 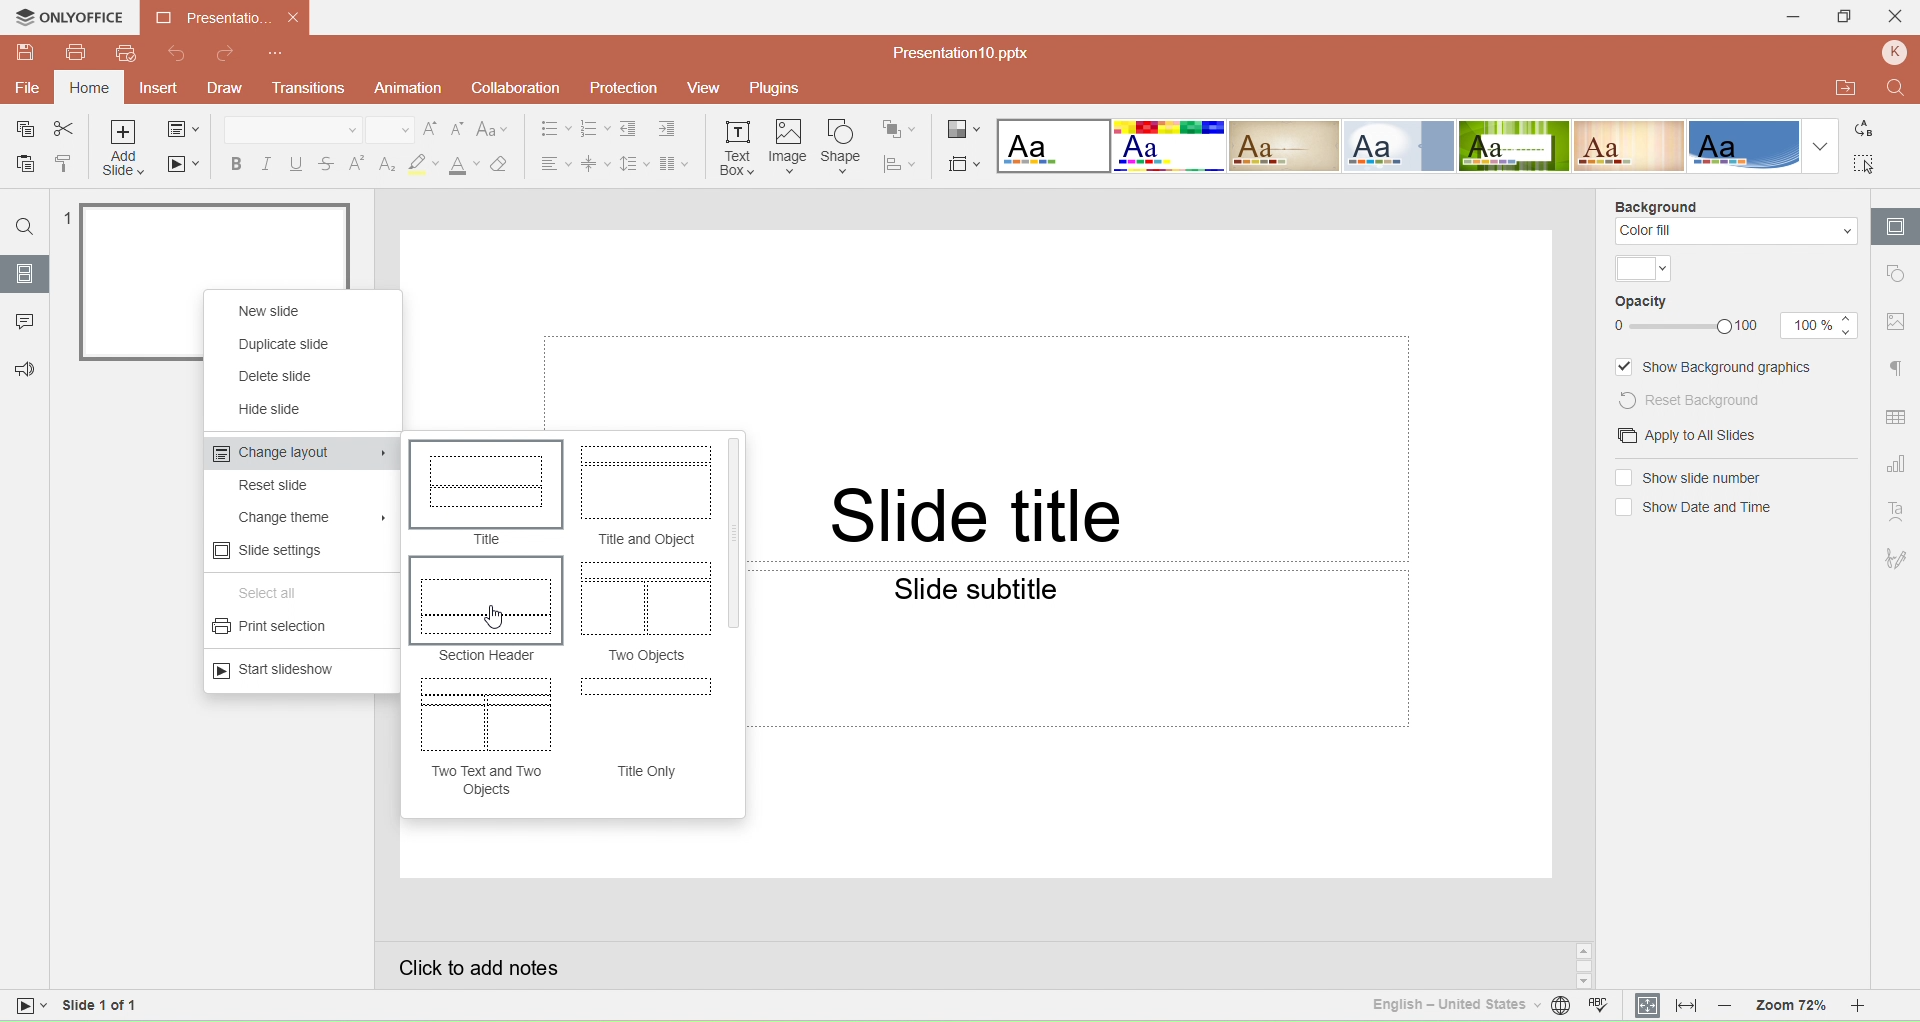 I want to click on Feedback & Support, so click(x=22, y=369).